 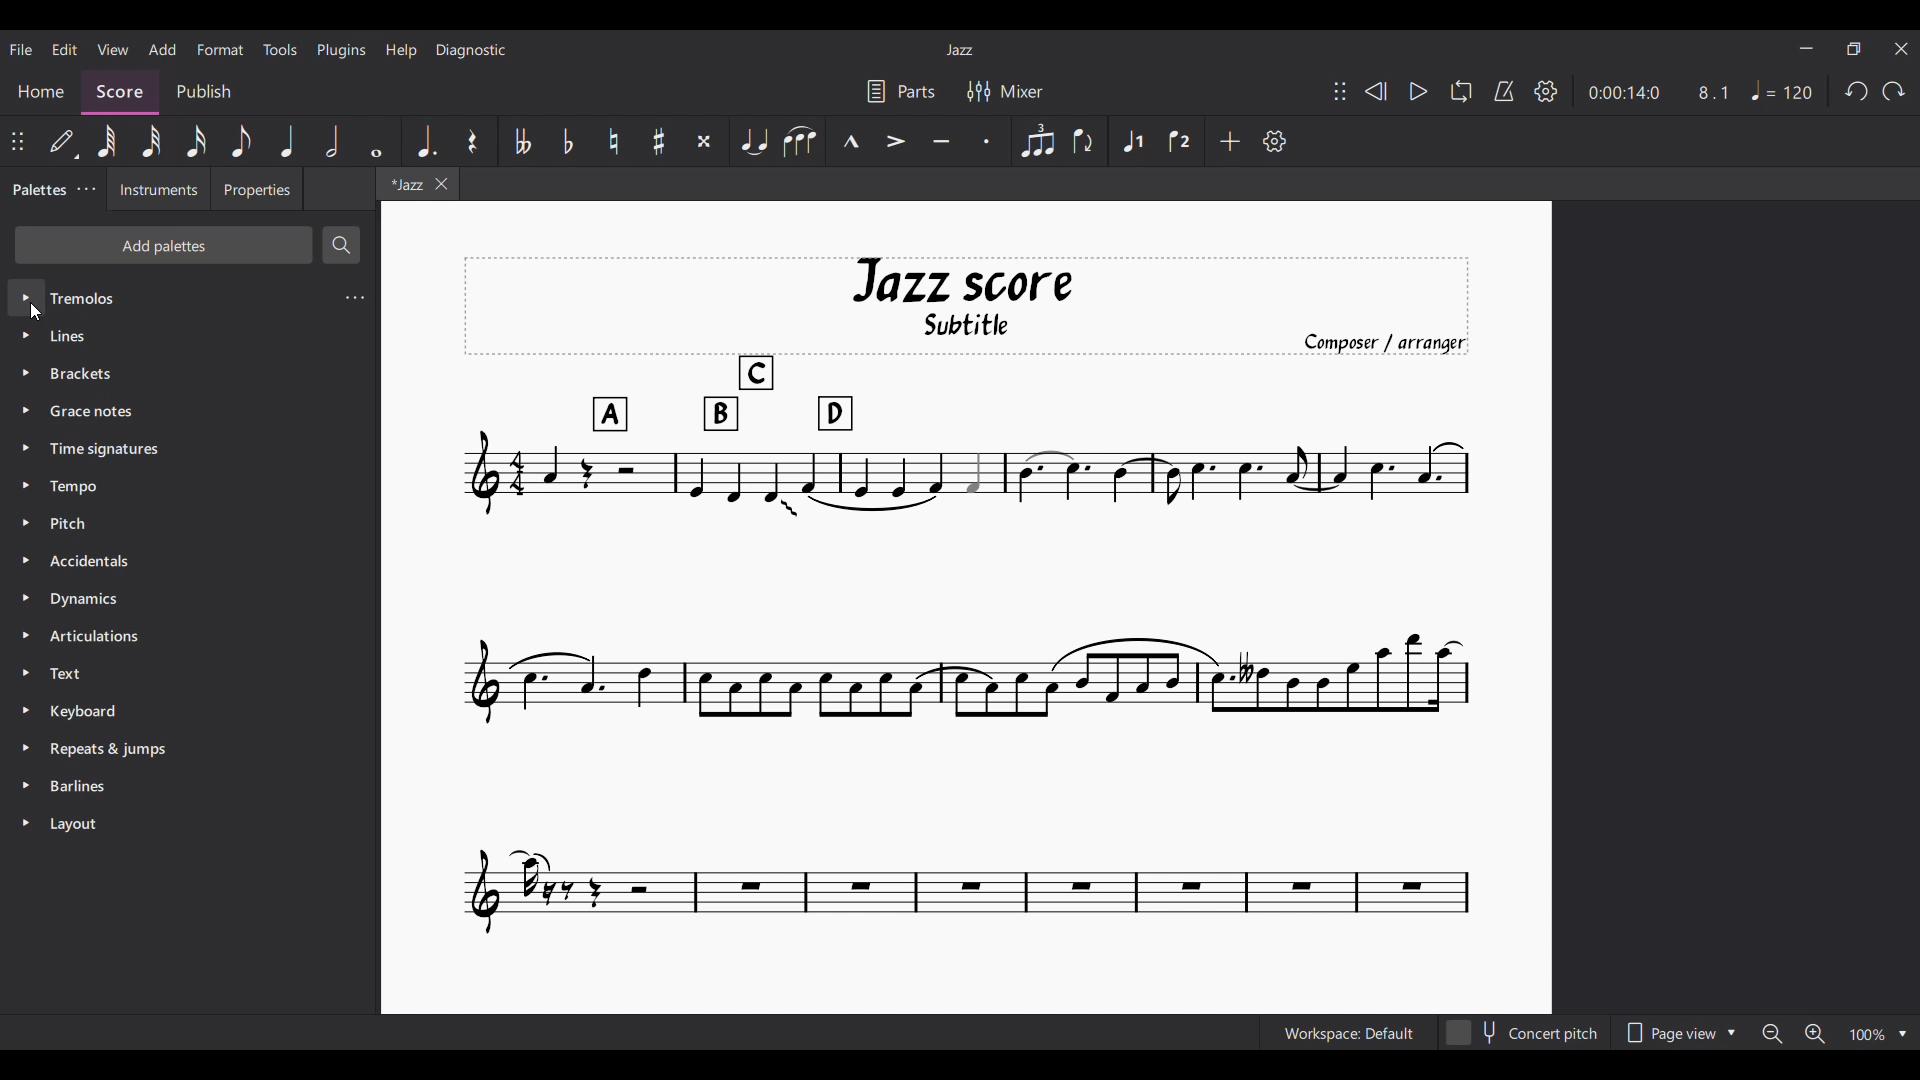 What do you see at coordinates (342, 51) in the screenshot?
I see `Plugins` at bounding box center [342, 51].